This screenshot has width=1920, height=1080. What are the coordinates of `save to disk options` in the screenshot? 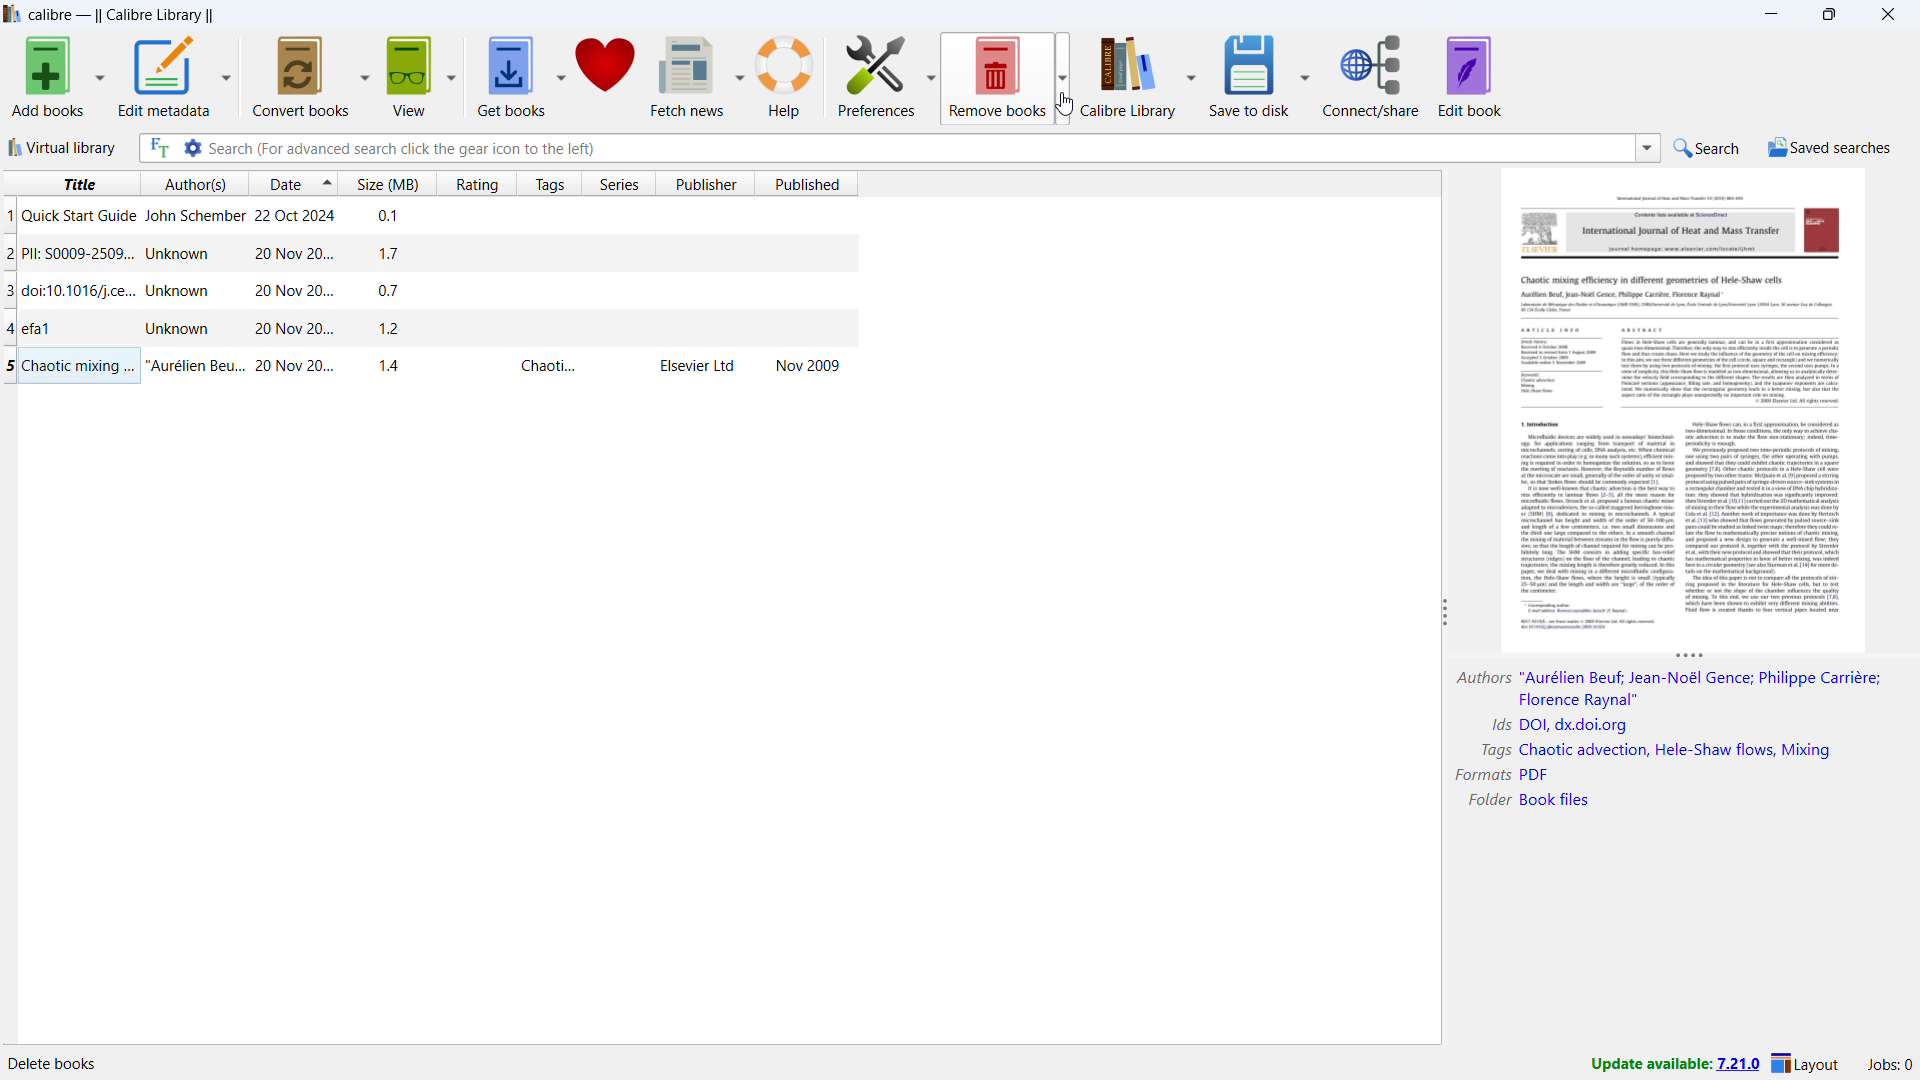 It's located at (1305, 73).